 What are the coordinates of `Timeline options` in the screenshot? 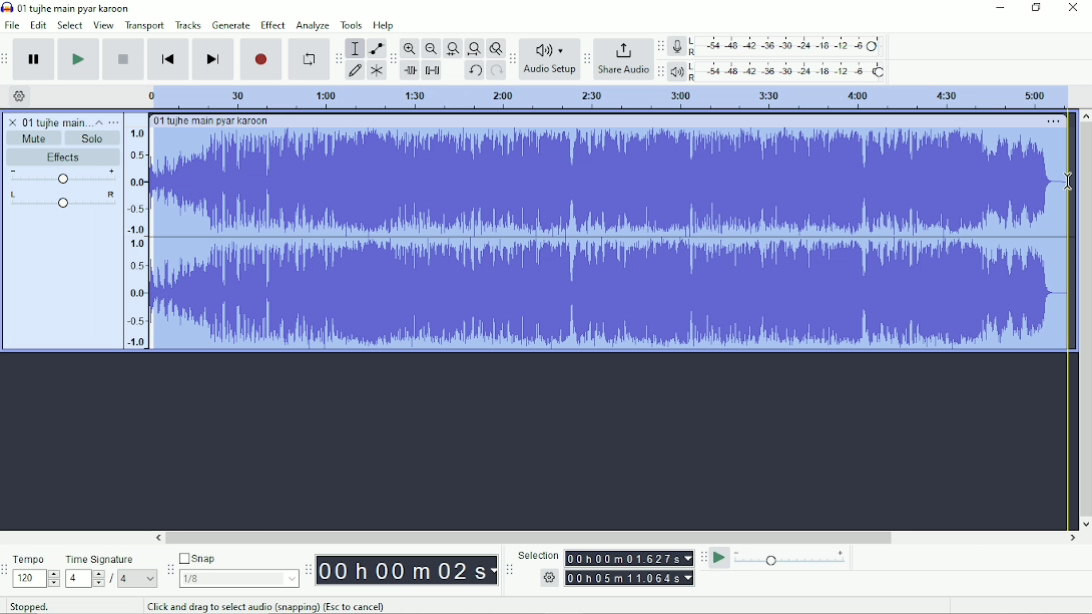 It's located at (18, 96).